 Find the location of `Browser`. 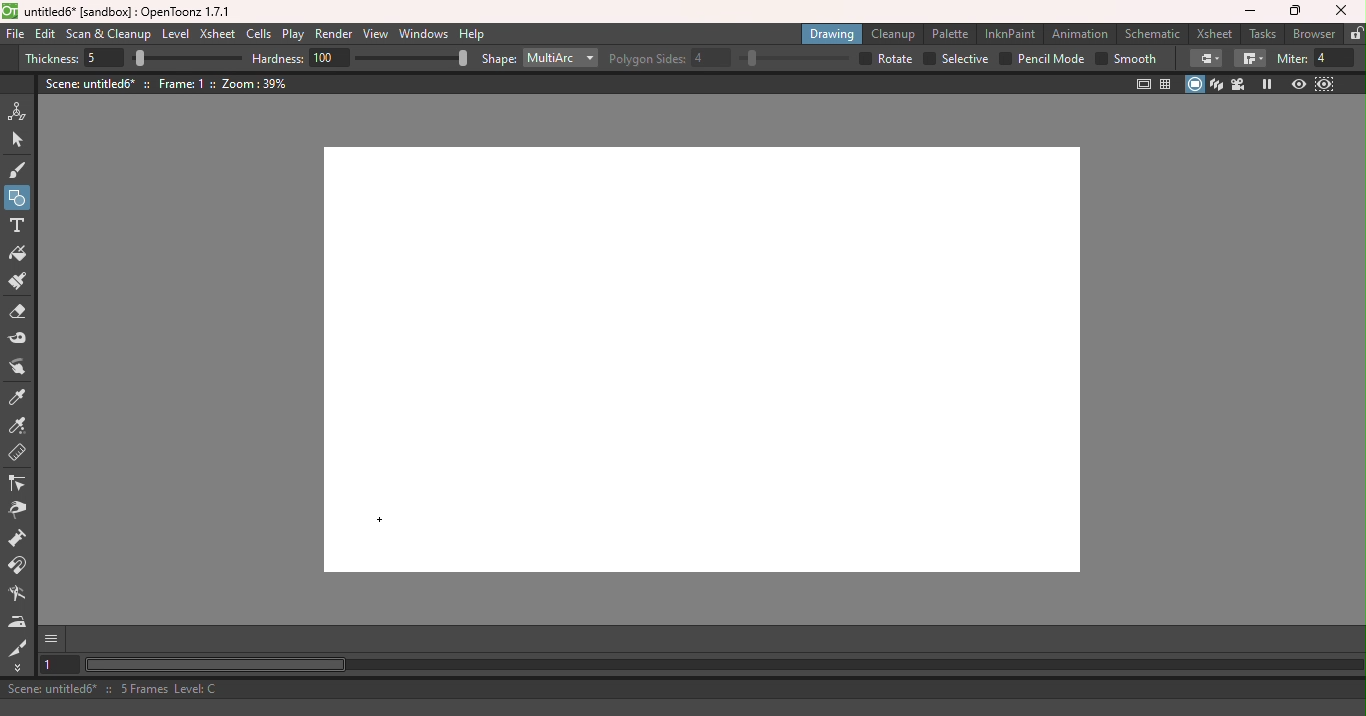

Browser is located at coordinates (1314, 33).